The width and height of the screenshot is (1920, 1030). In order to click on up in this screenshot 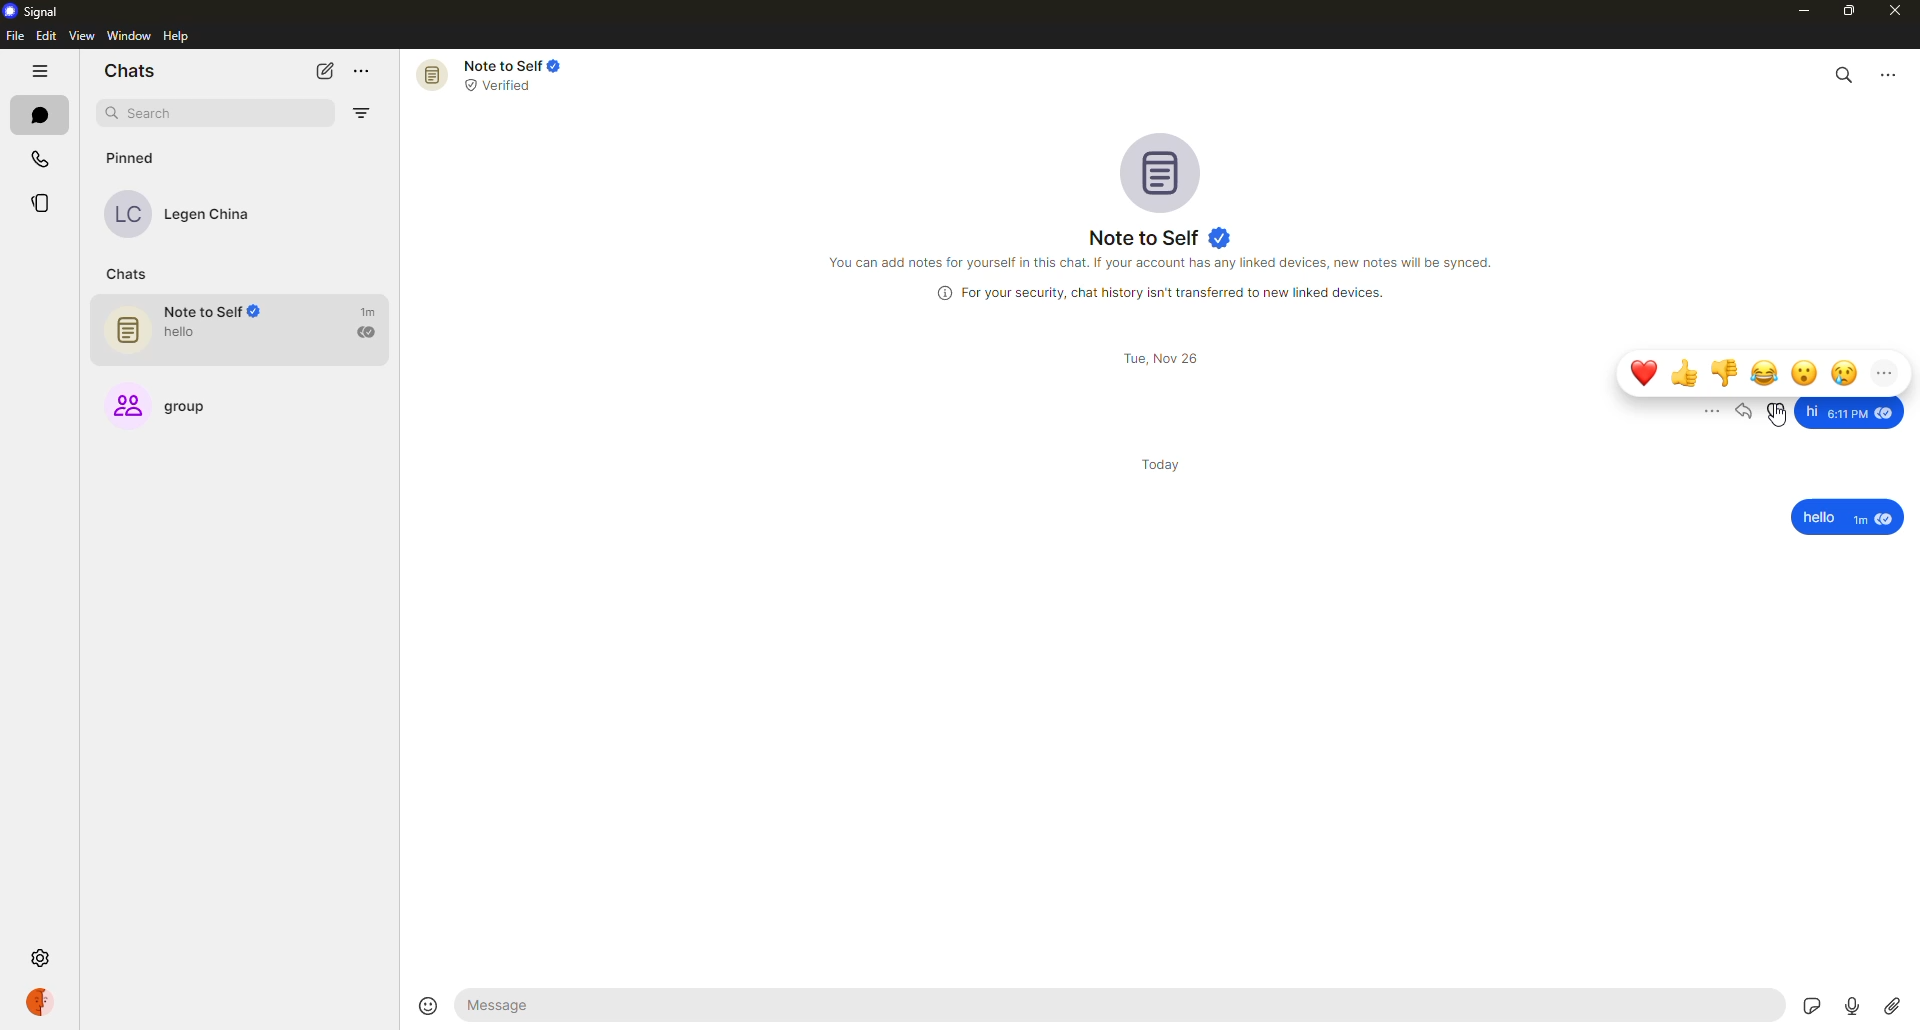, I will do `click(1686, 373)`.